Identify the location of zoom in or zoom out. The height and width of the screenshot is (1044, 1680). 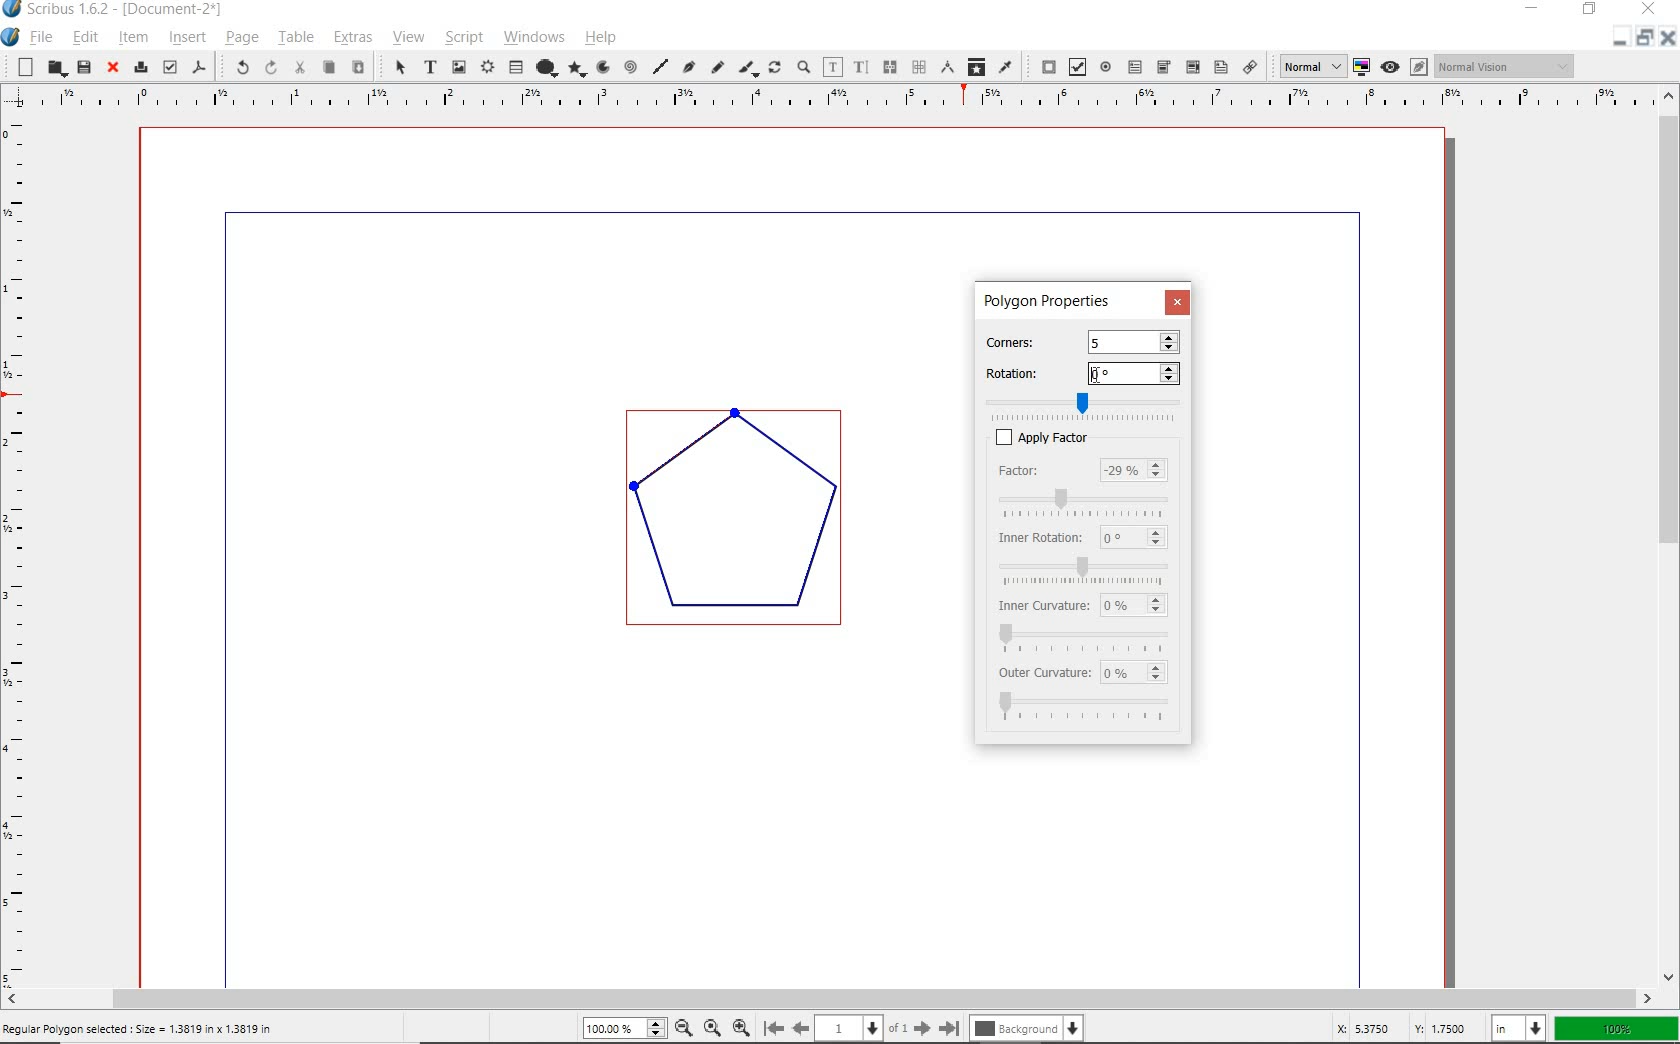
(803, 66).